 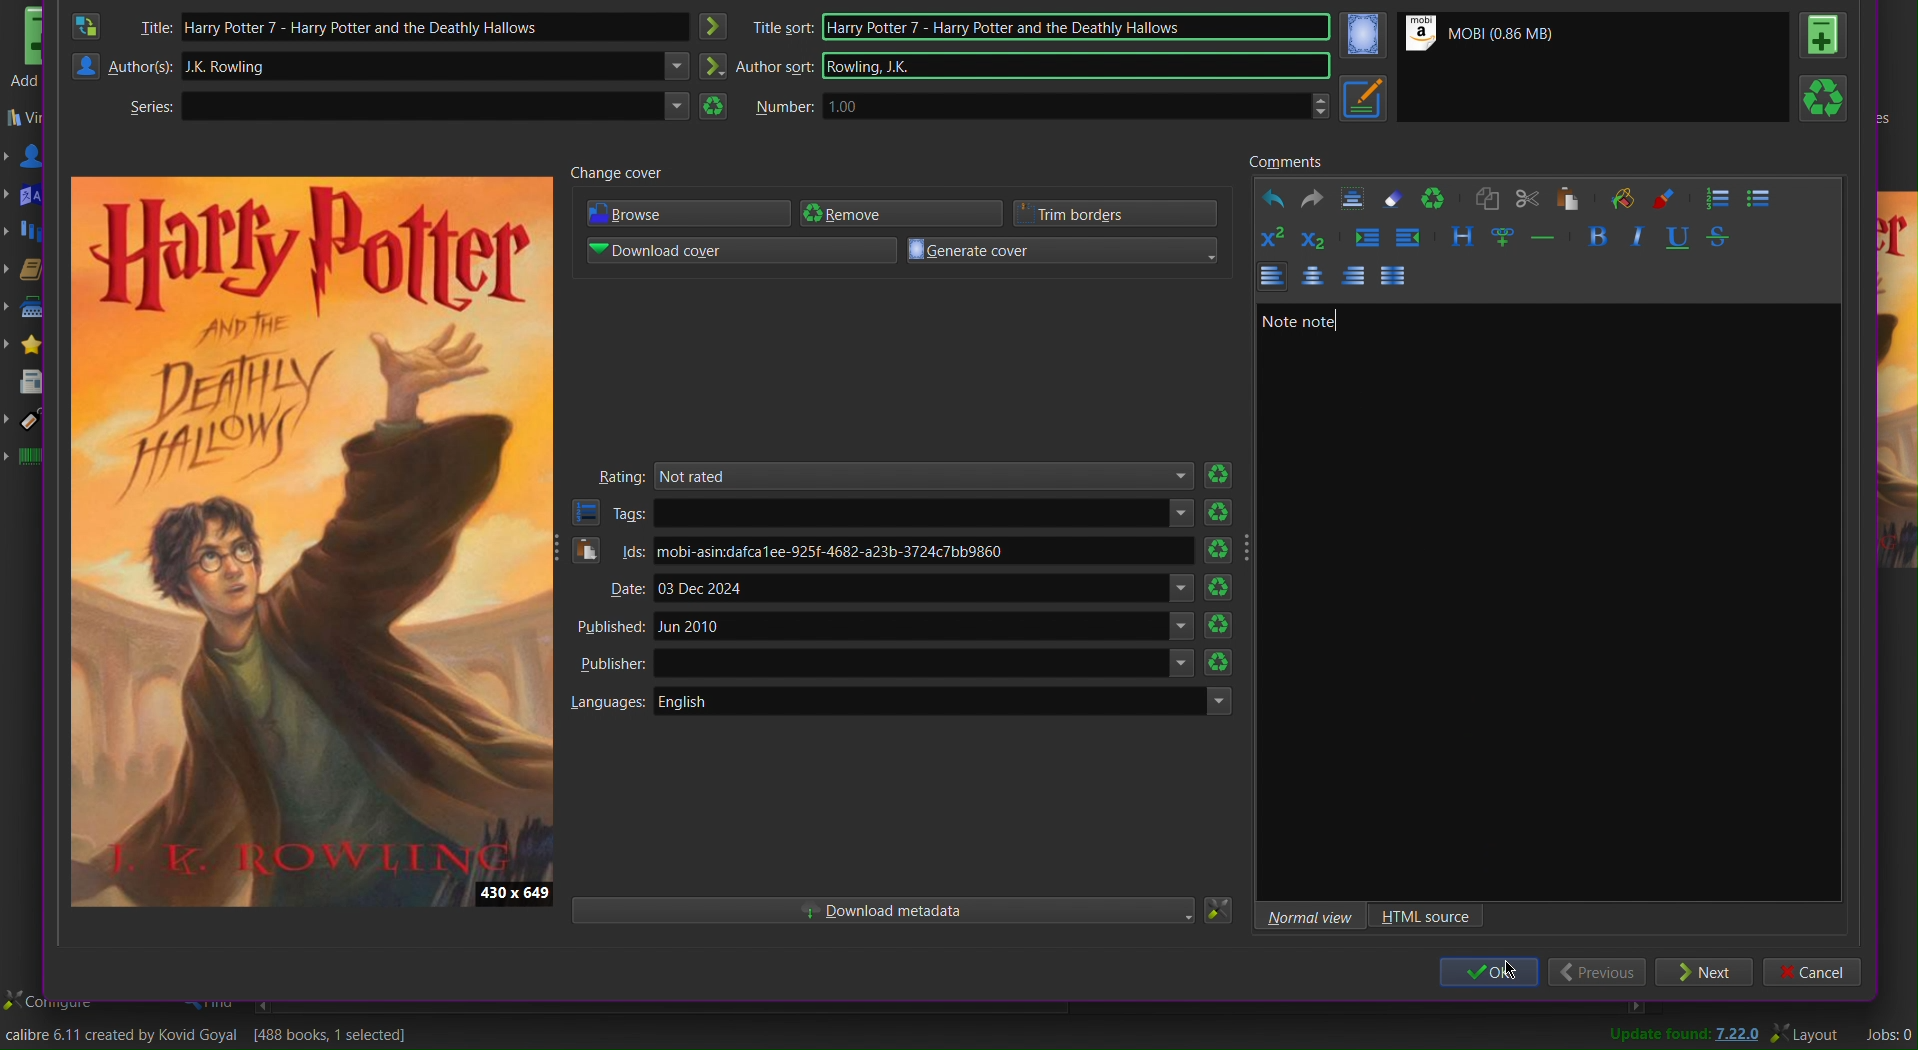 I want to click on Download cover, so click(x=744, y=250).